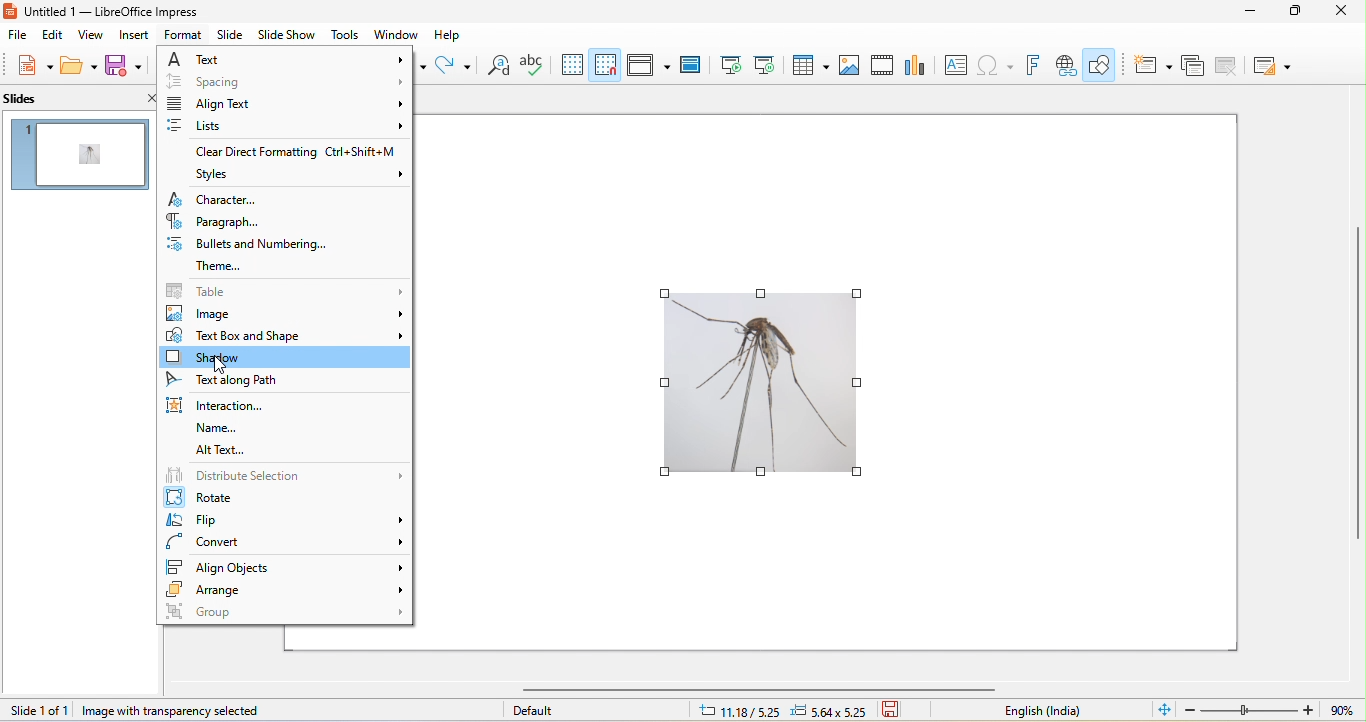  I want to click on distribute selection, so click(285, 474).